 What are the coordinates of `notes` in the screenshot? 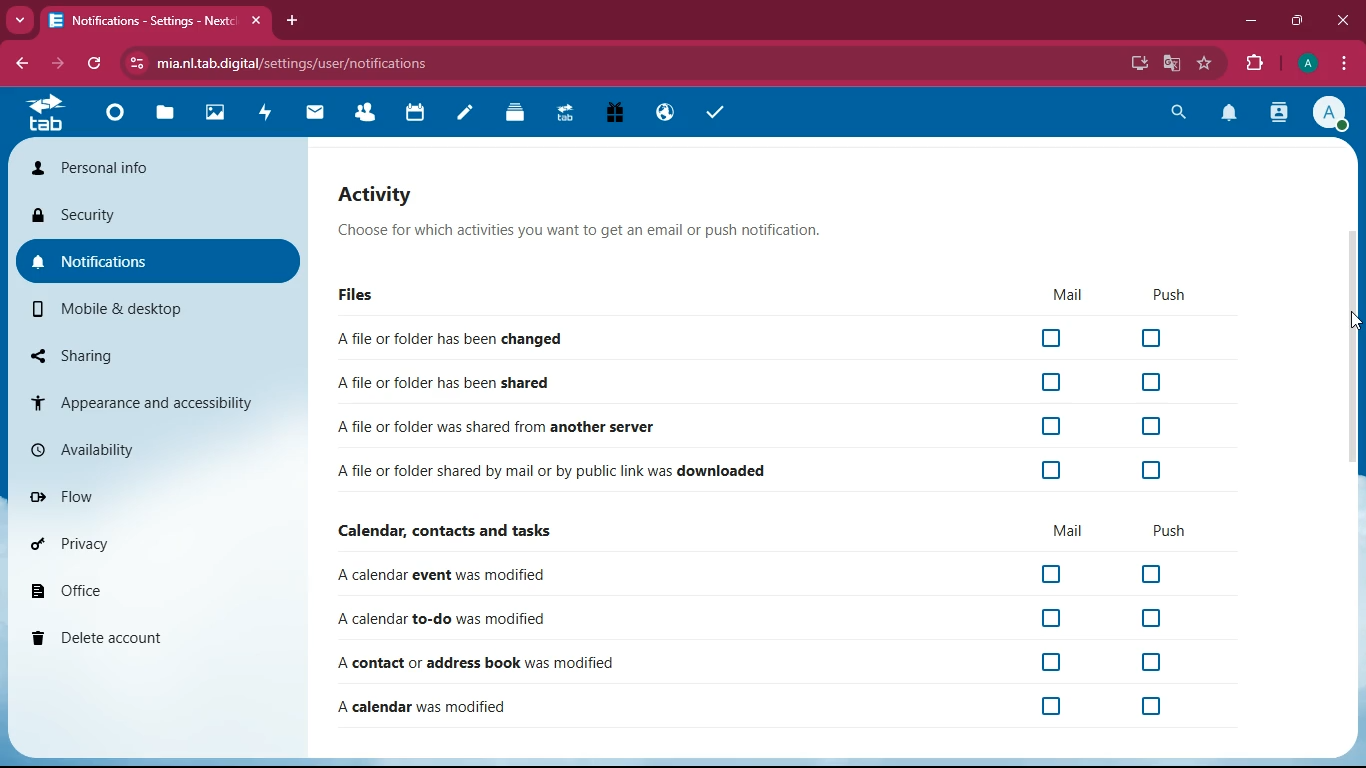 It's located at (468, 116).